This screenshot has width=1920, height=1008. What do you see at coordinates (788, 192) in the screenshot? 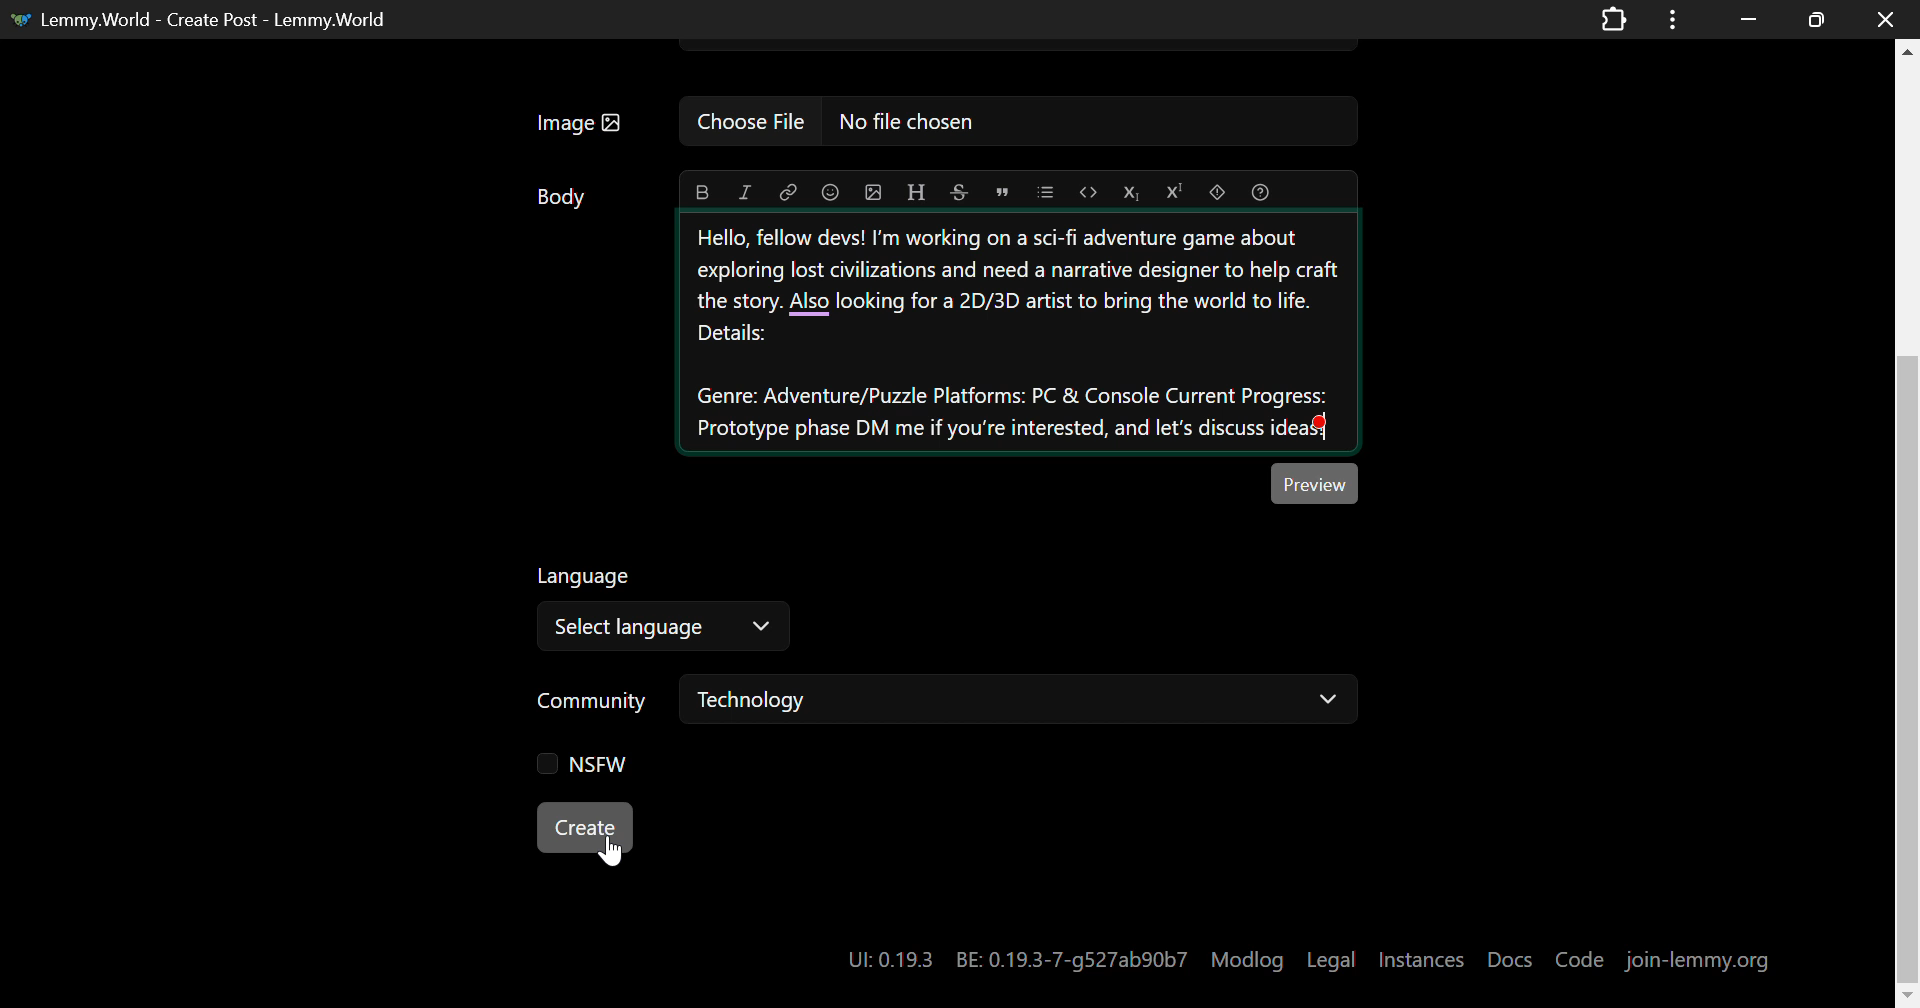
I see `link` at bounding box center [788, 192].